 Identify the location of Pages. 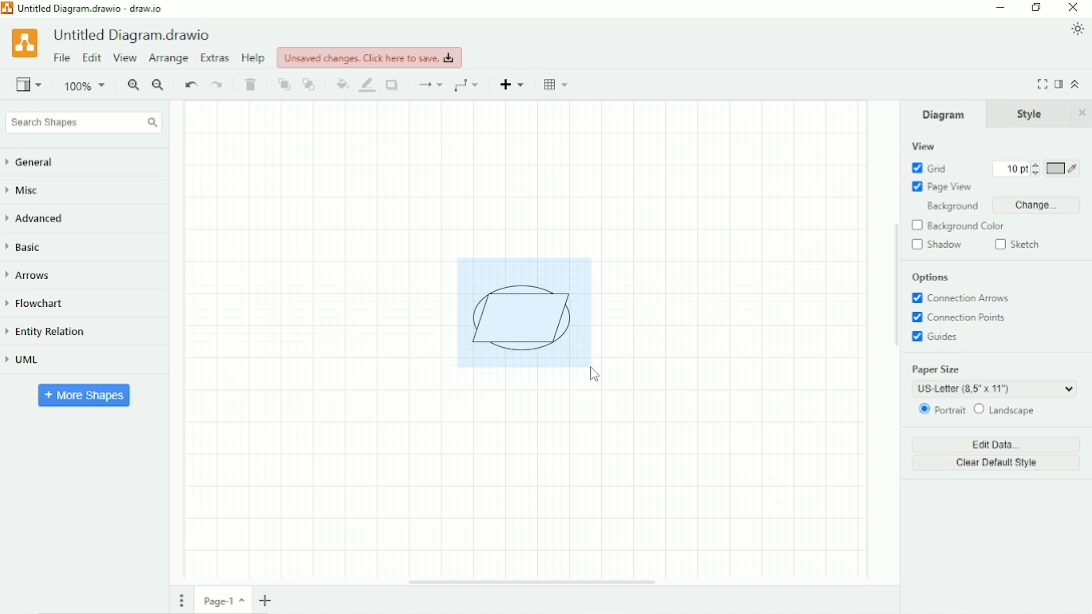
(182, 600).